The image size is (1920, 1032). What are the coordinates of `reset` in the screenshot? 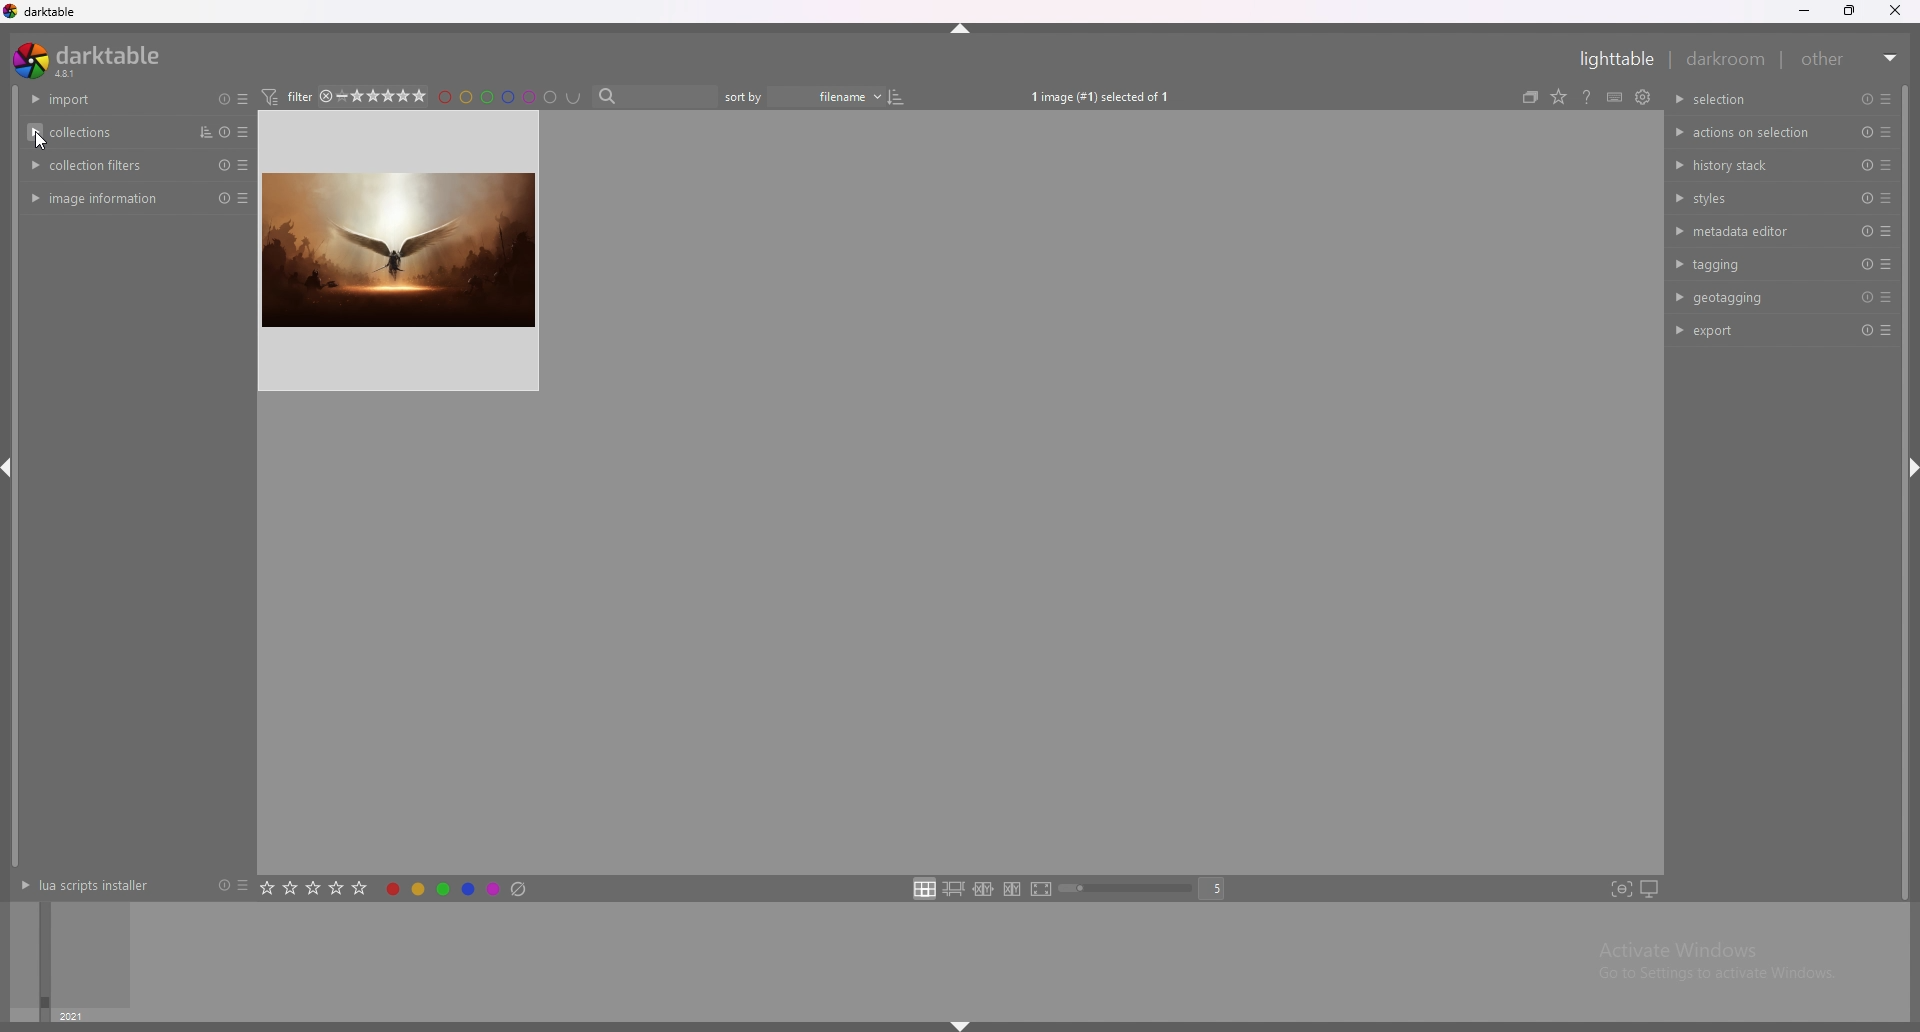 It's located at (1864, 264).